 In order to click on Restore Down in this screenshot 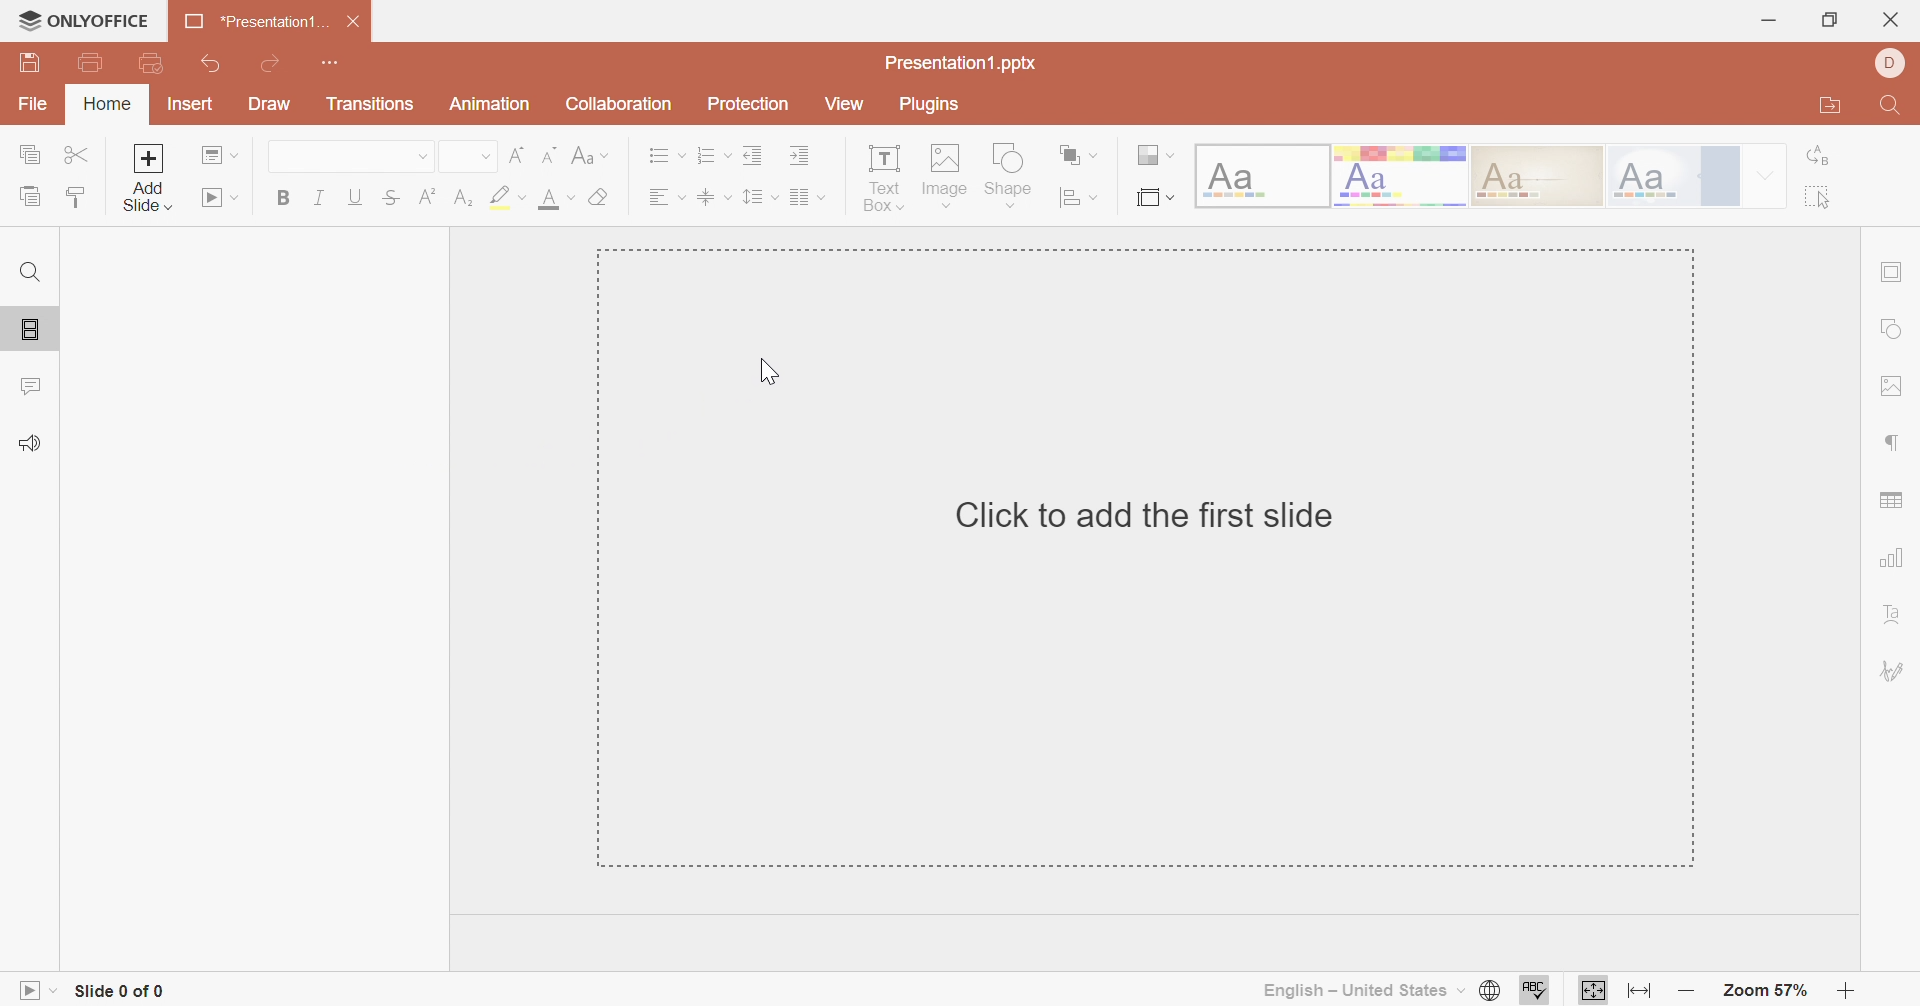, I will do `click(1834, 19)`.